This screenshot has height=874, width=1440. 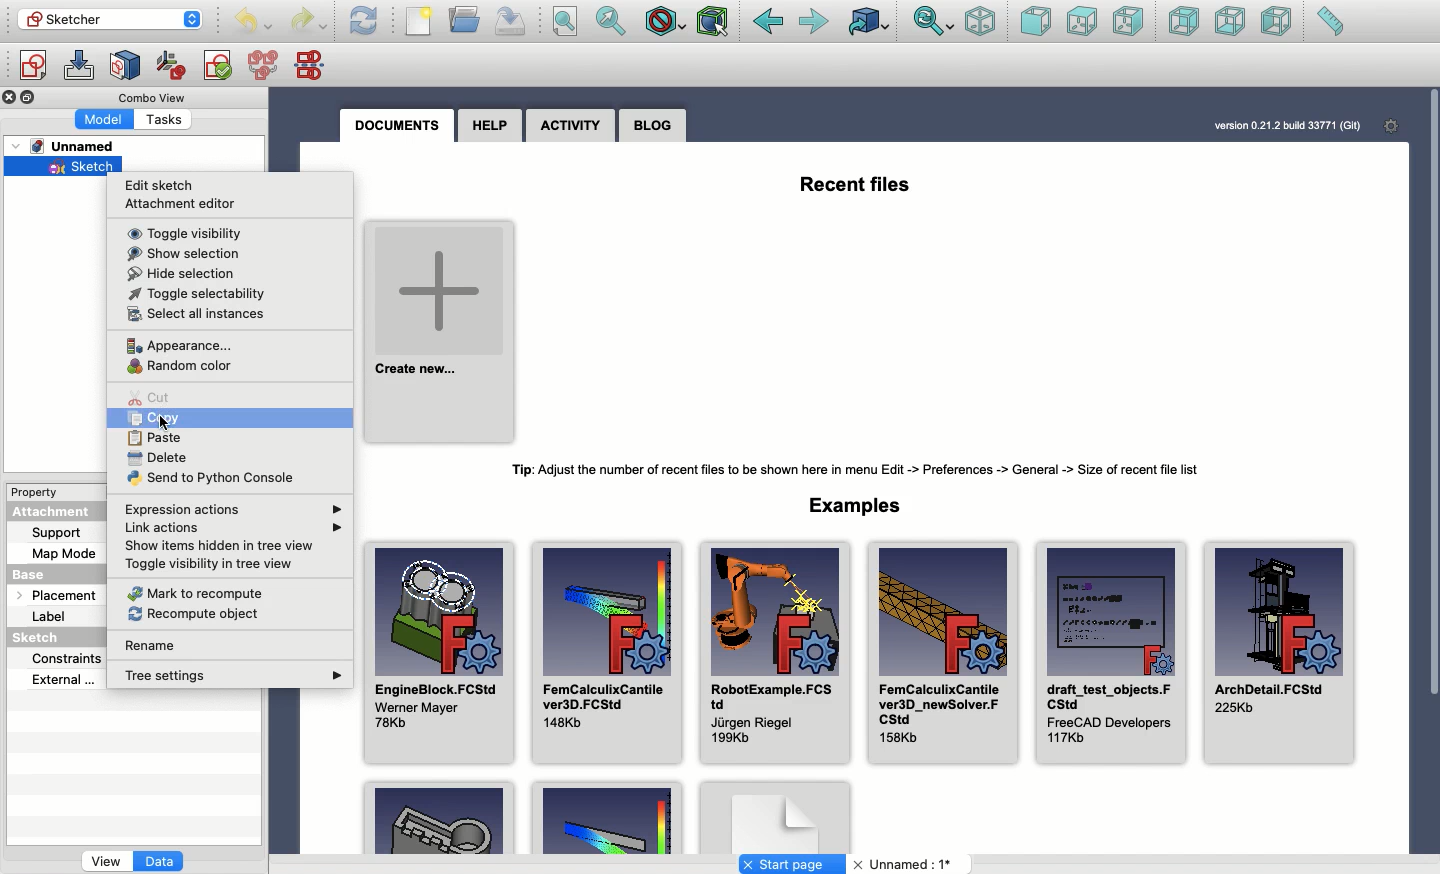 I want to click on Front, so click(x=1036, y=23).